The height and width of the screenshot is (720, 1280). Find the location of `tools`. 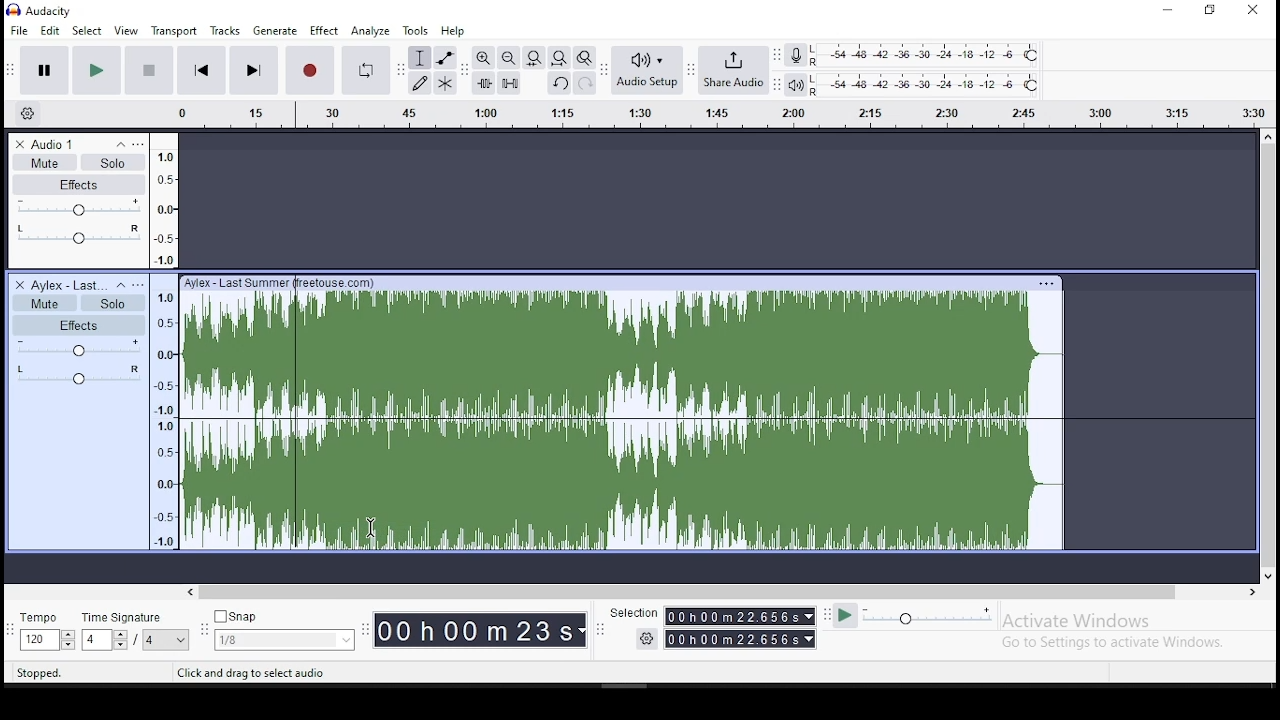

tools is located at coordinates (415, 31).